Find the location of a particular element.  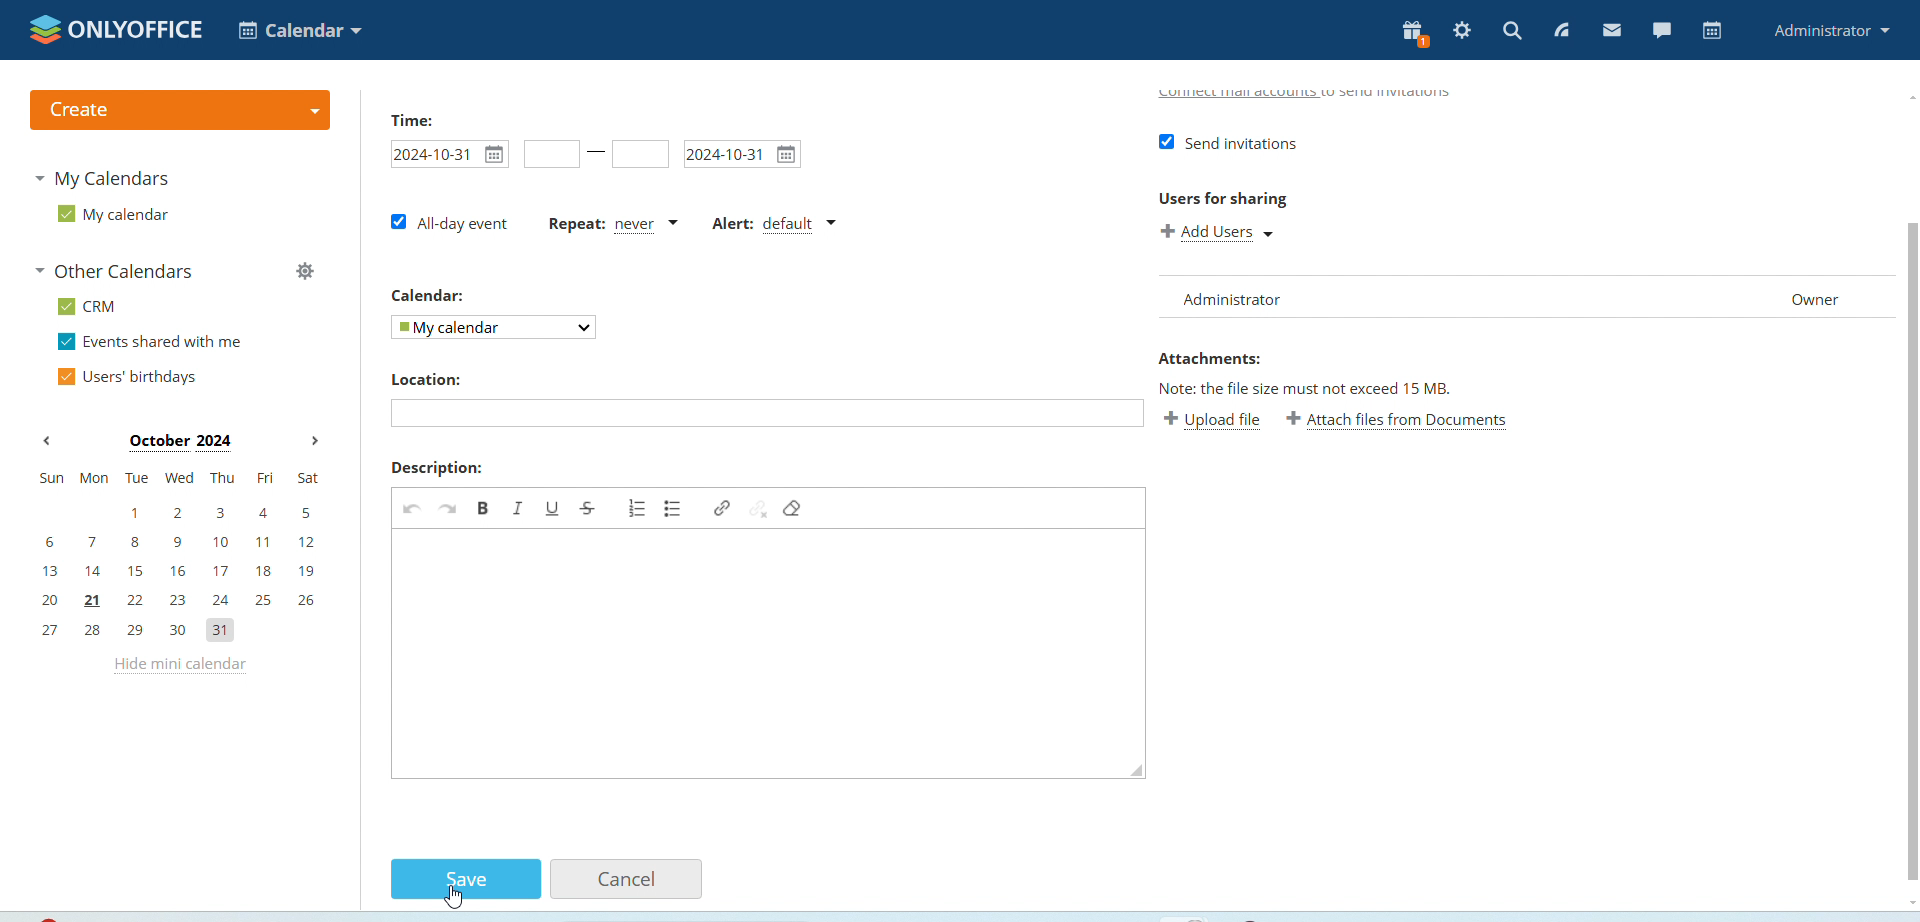

Insert or remove bulleted list is located at coordinates (675, 509).